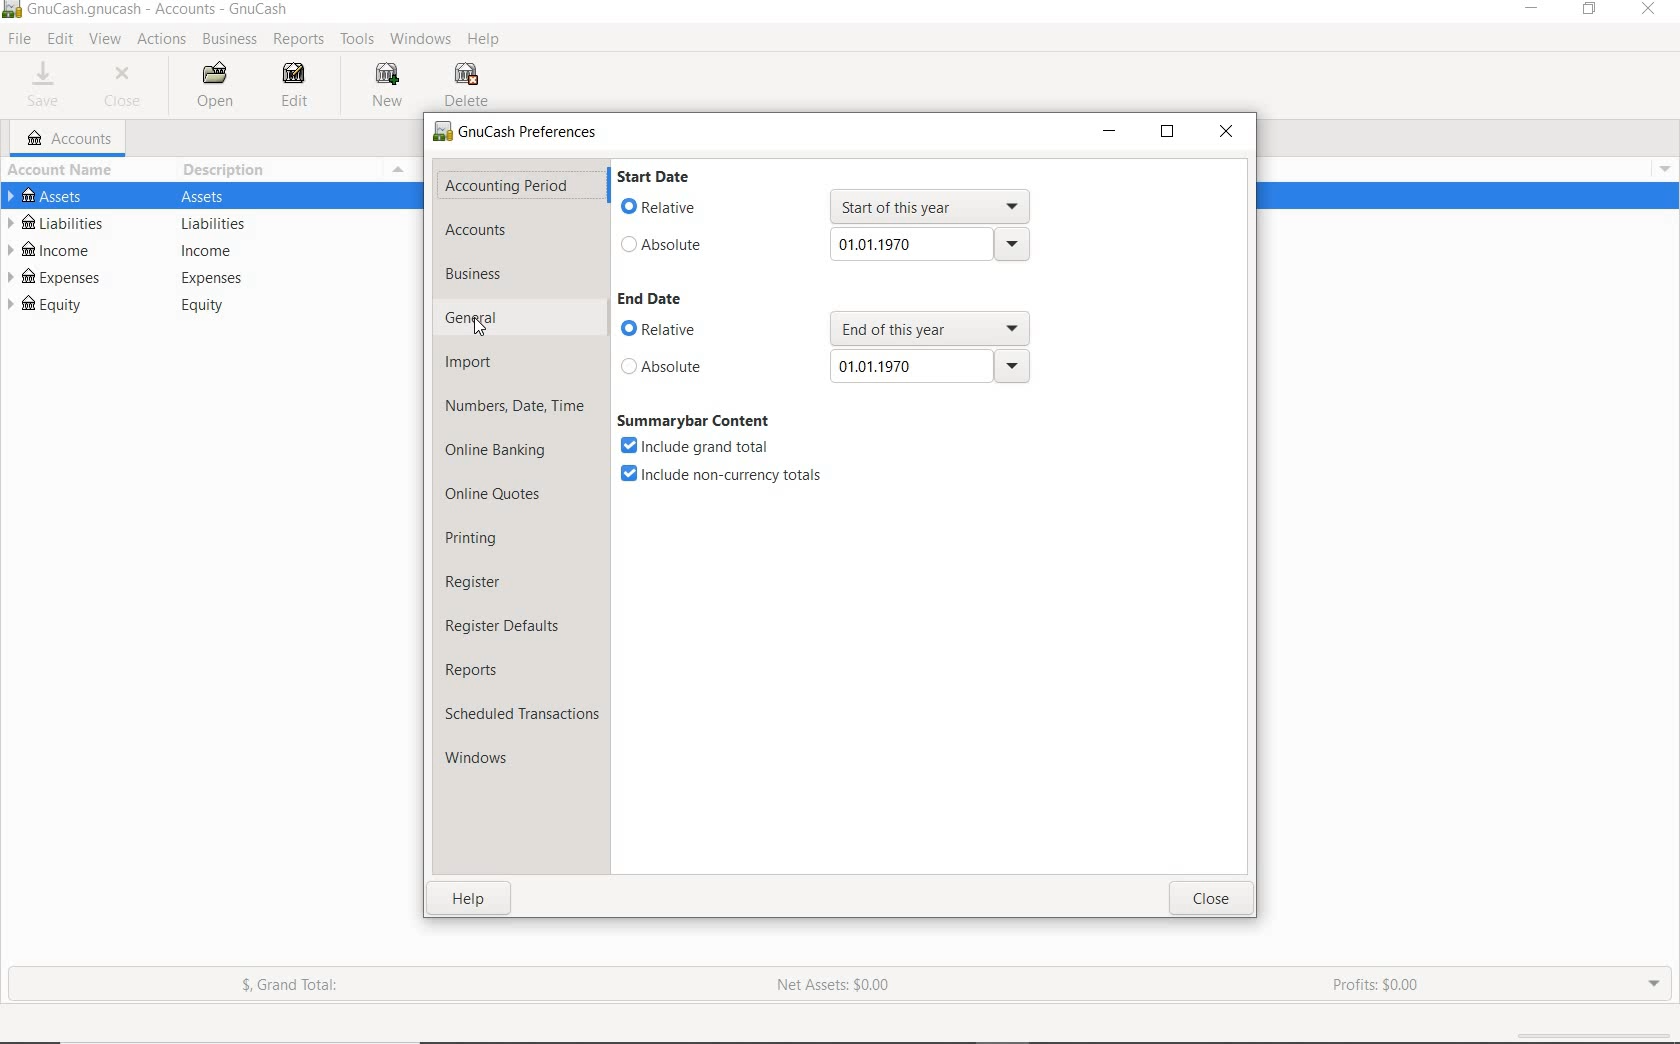 This screenshot has width=1680, height=1044. What do you see at coordinates (290, 986) in the screenshot?
I see `GRAND TOTAL` at bounding box center [290, 986].